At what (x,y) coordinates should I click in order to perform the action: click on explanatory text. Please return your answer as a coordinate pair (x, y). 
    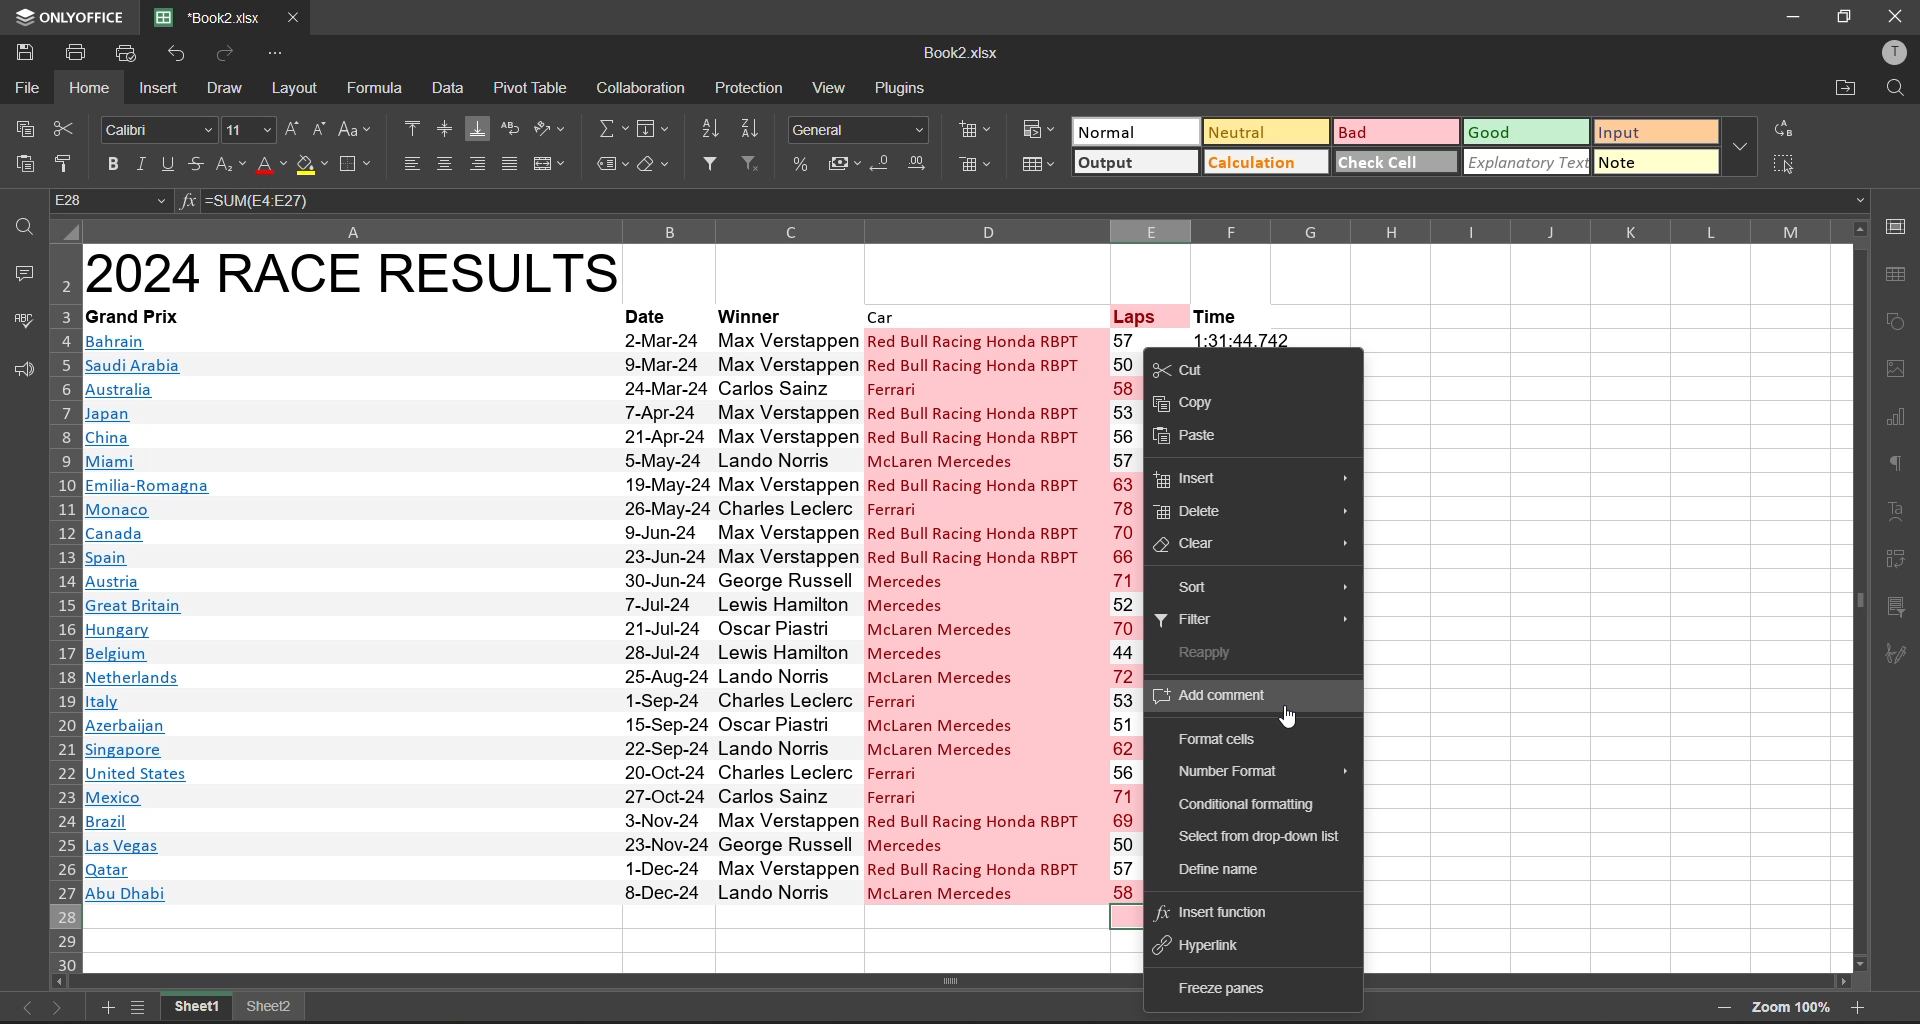
    Looking at the image, I should click on (1526, 163).